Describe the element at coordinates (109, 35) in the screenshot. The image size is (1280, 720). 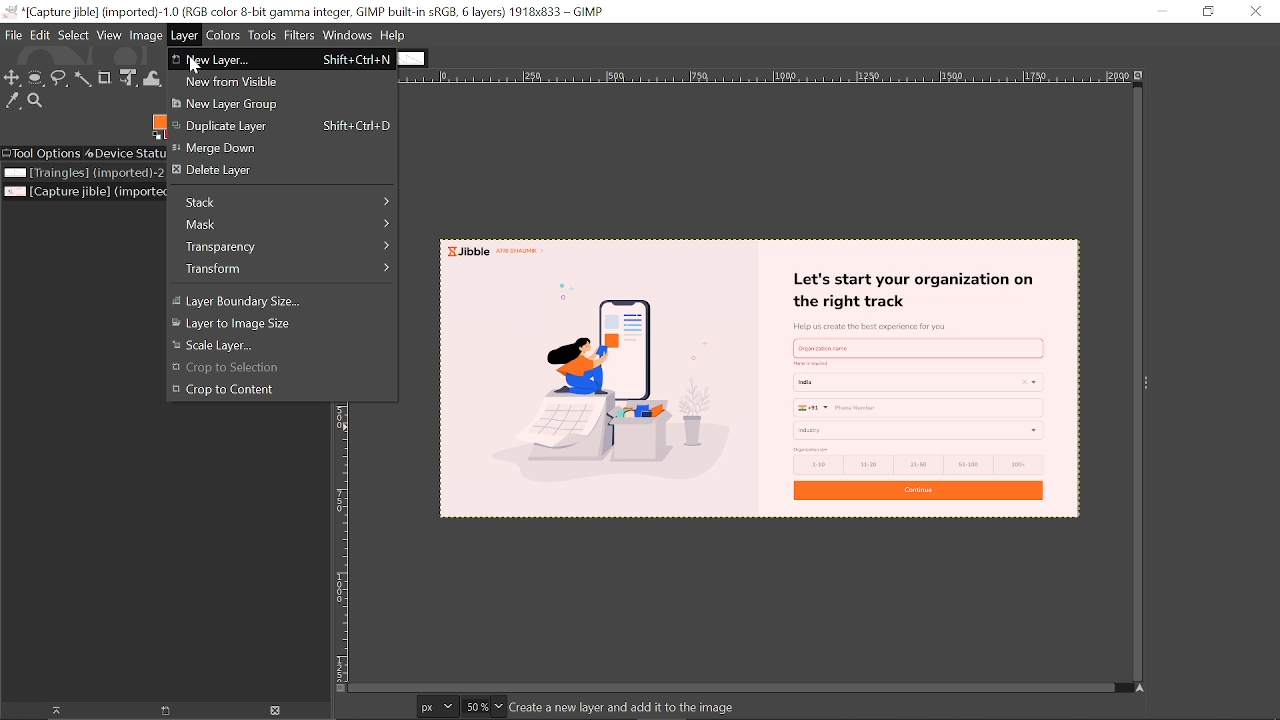
I see `View` at that location.